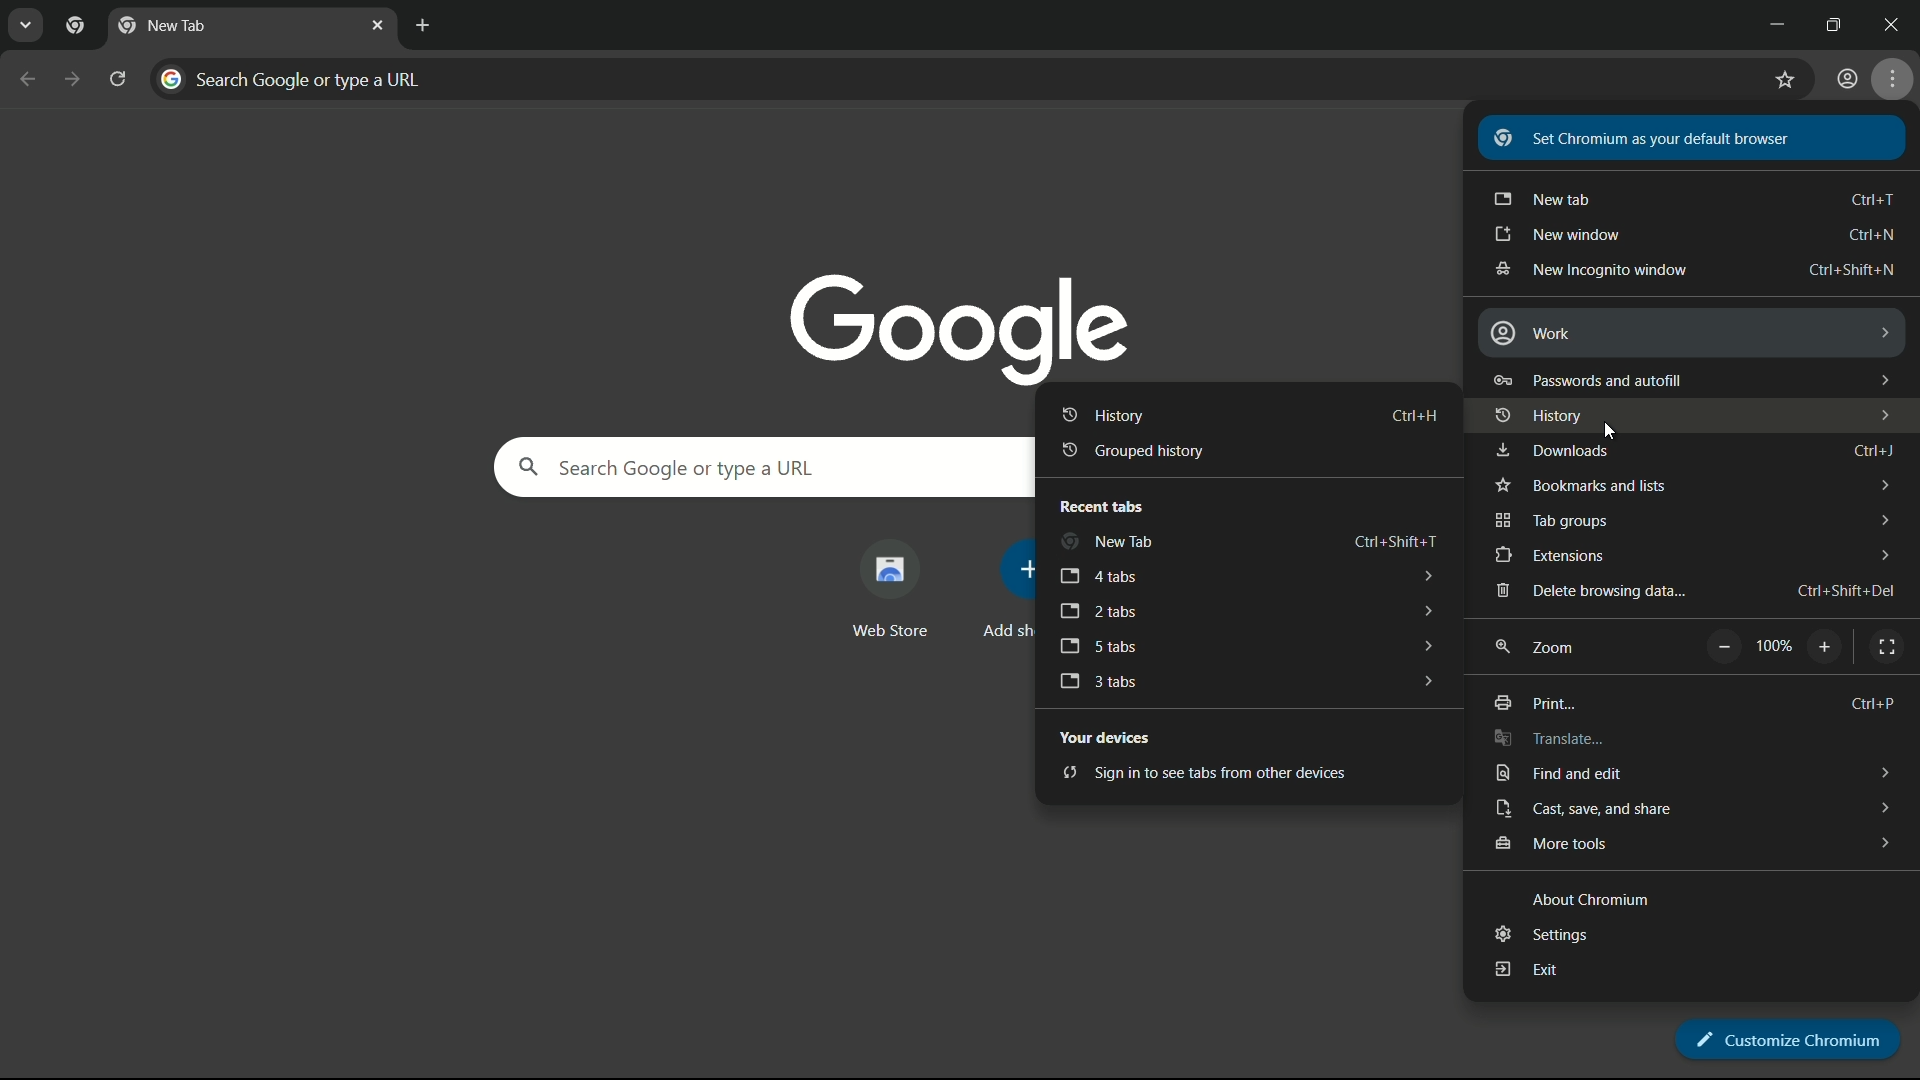 Image resolution: width=1920 pixels, height=1080 pixels. I want to click on settings, so click(1895, 78).